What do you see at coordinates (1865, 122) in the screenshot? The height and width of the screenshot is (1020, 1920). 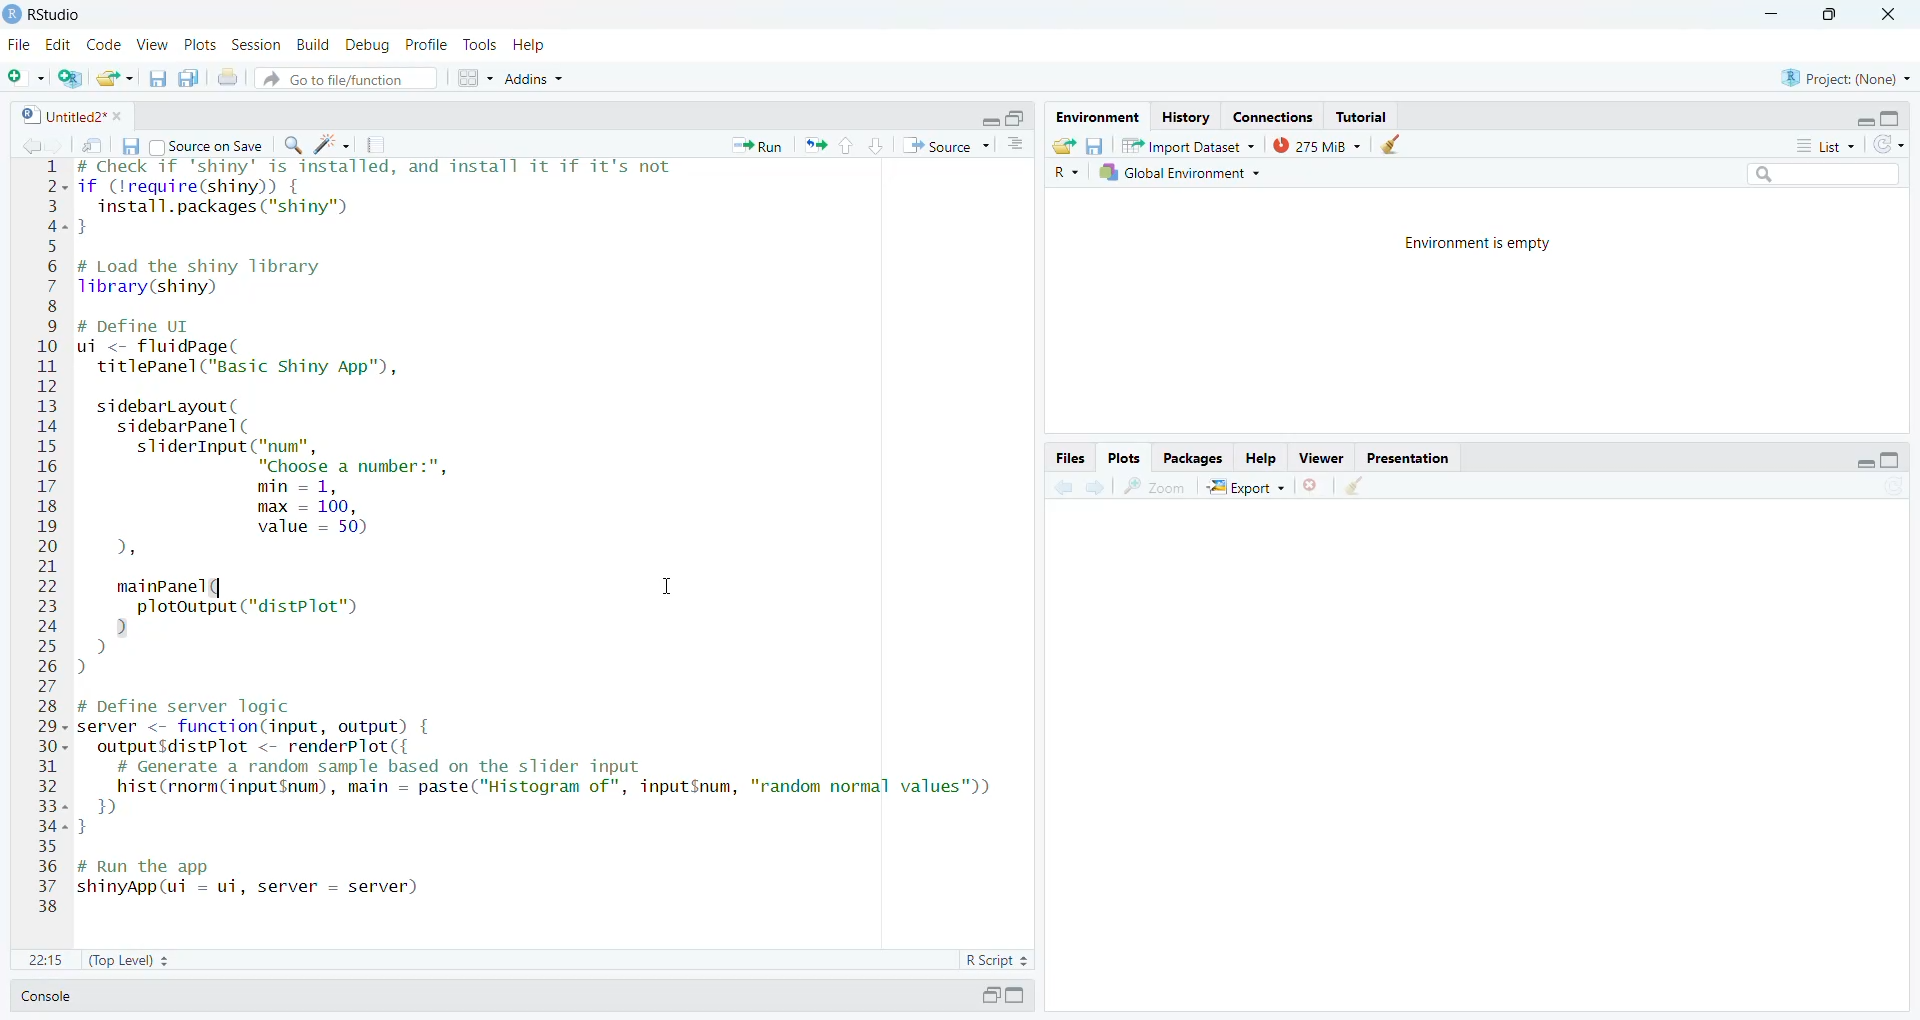 I see `minimize` at bounding box center [1865, 122].